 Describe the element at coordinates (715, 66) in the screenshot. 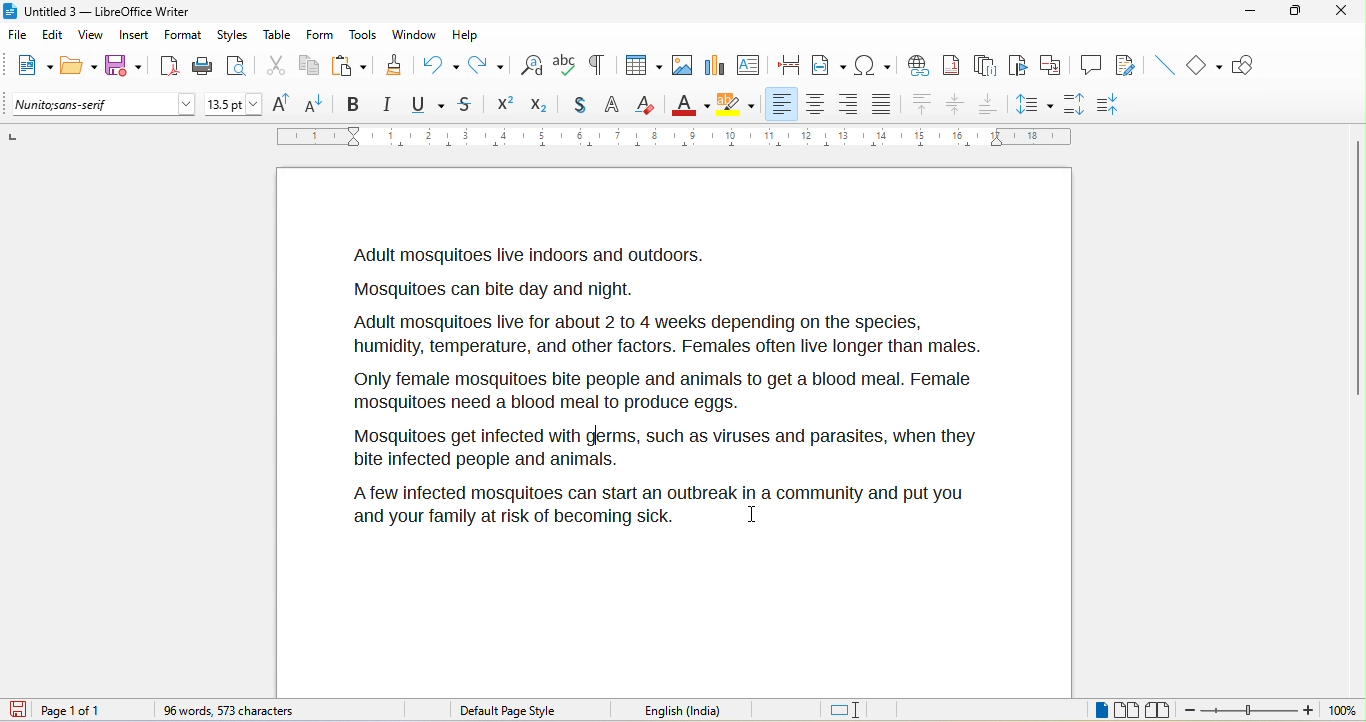

I see `chart` at that location.